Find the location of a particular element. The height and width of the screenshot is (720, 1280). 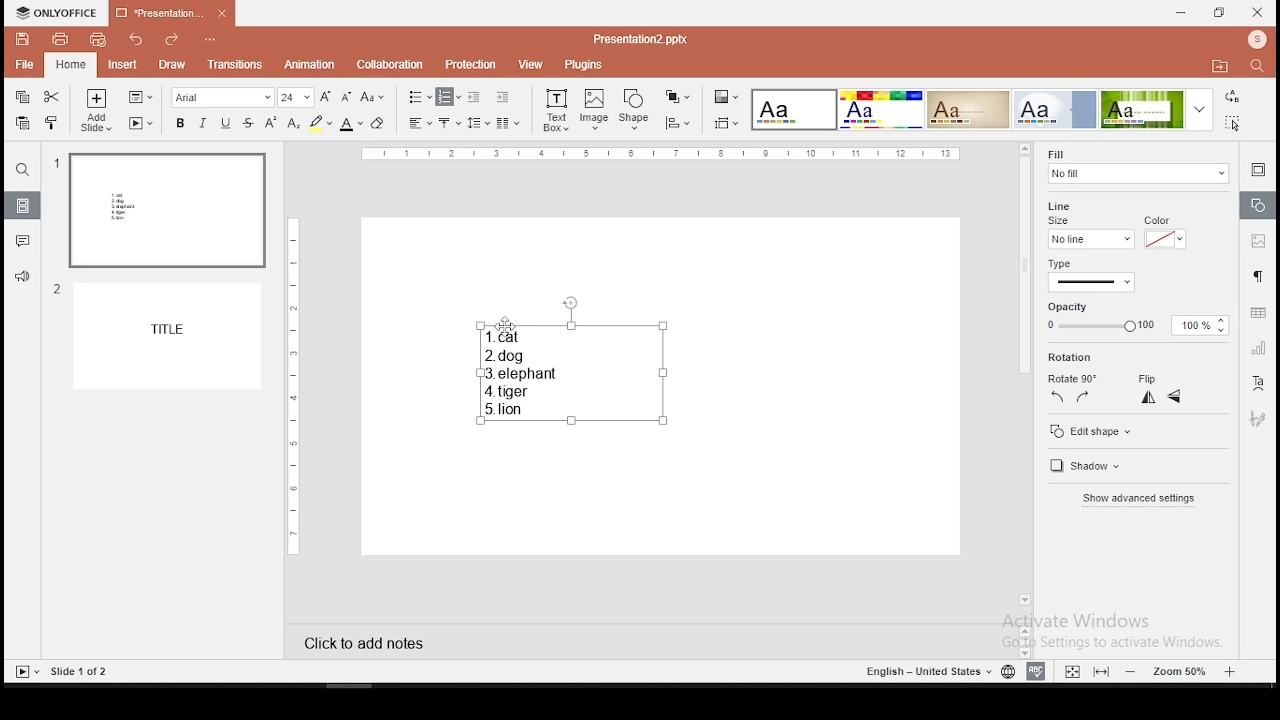

search is located at coordinates (1261, 68).